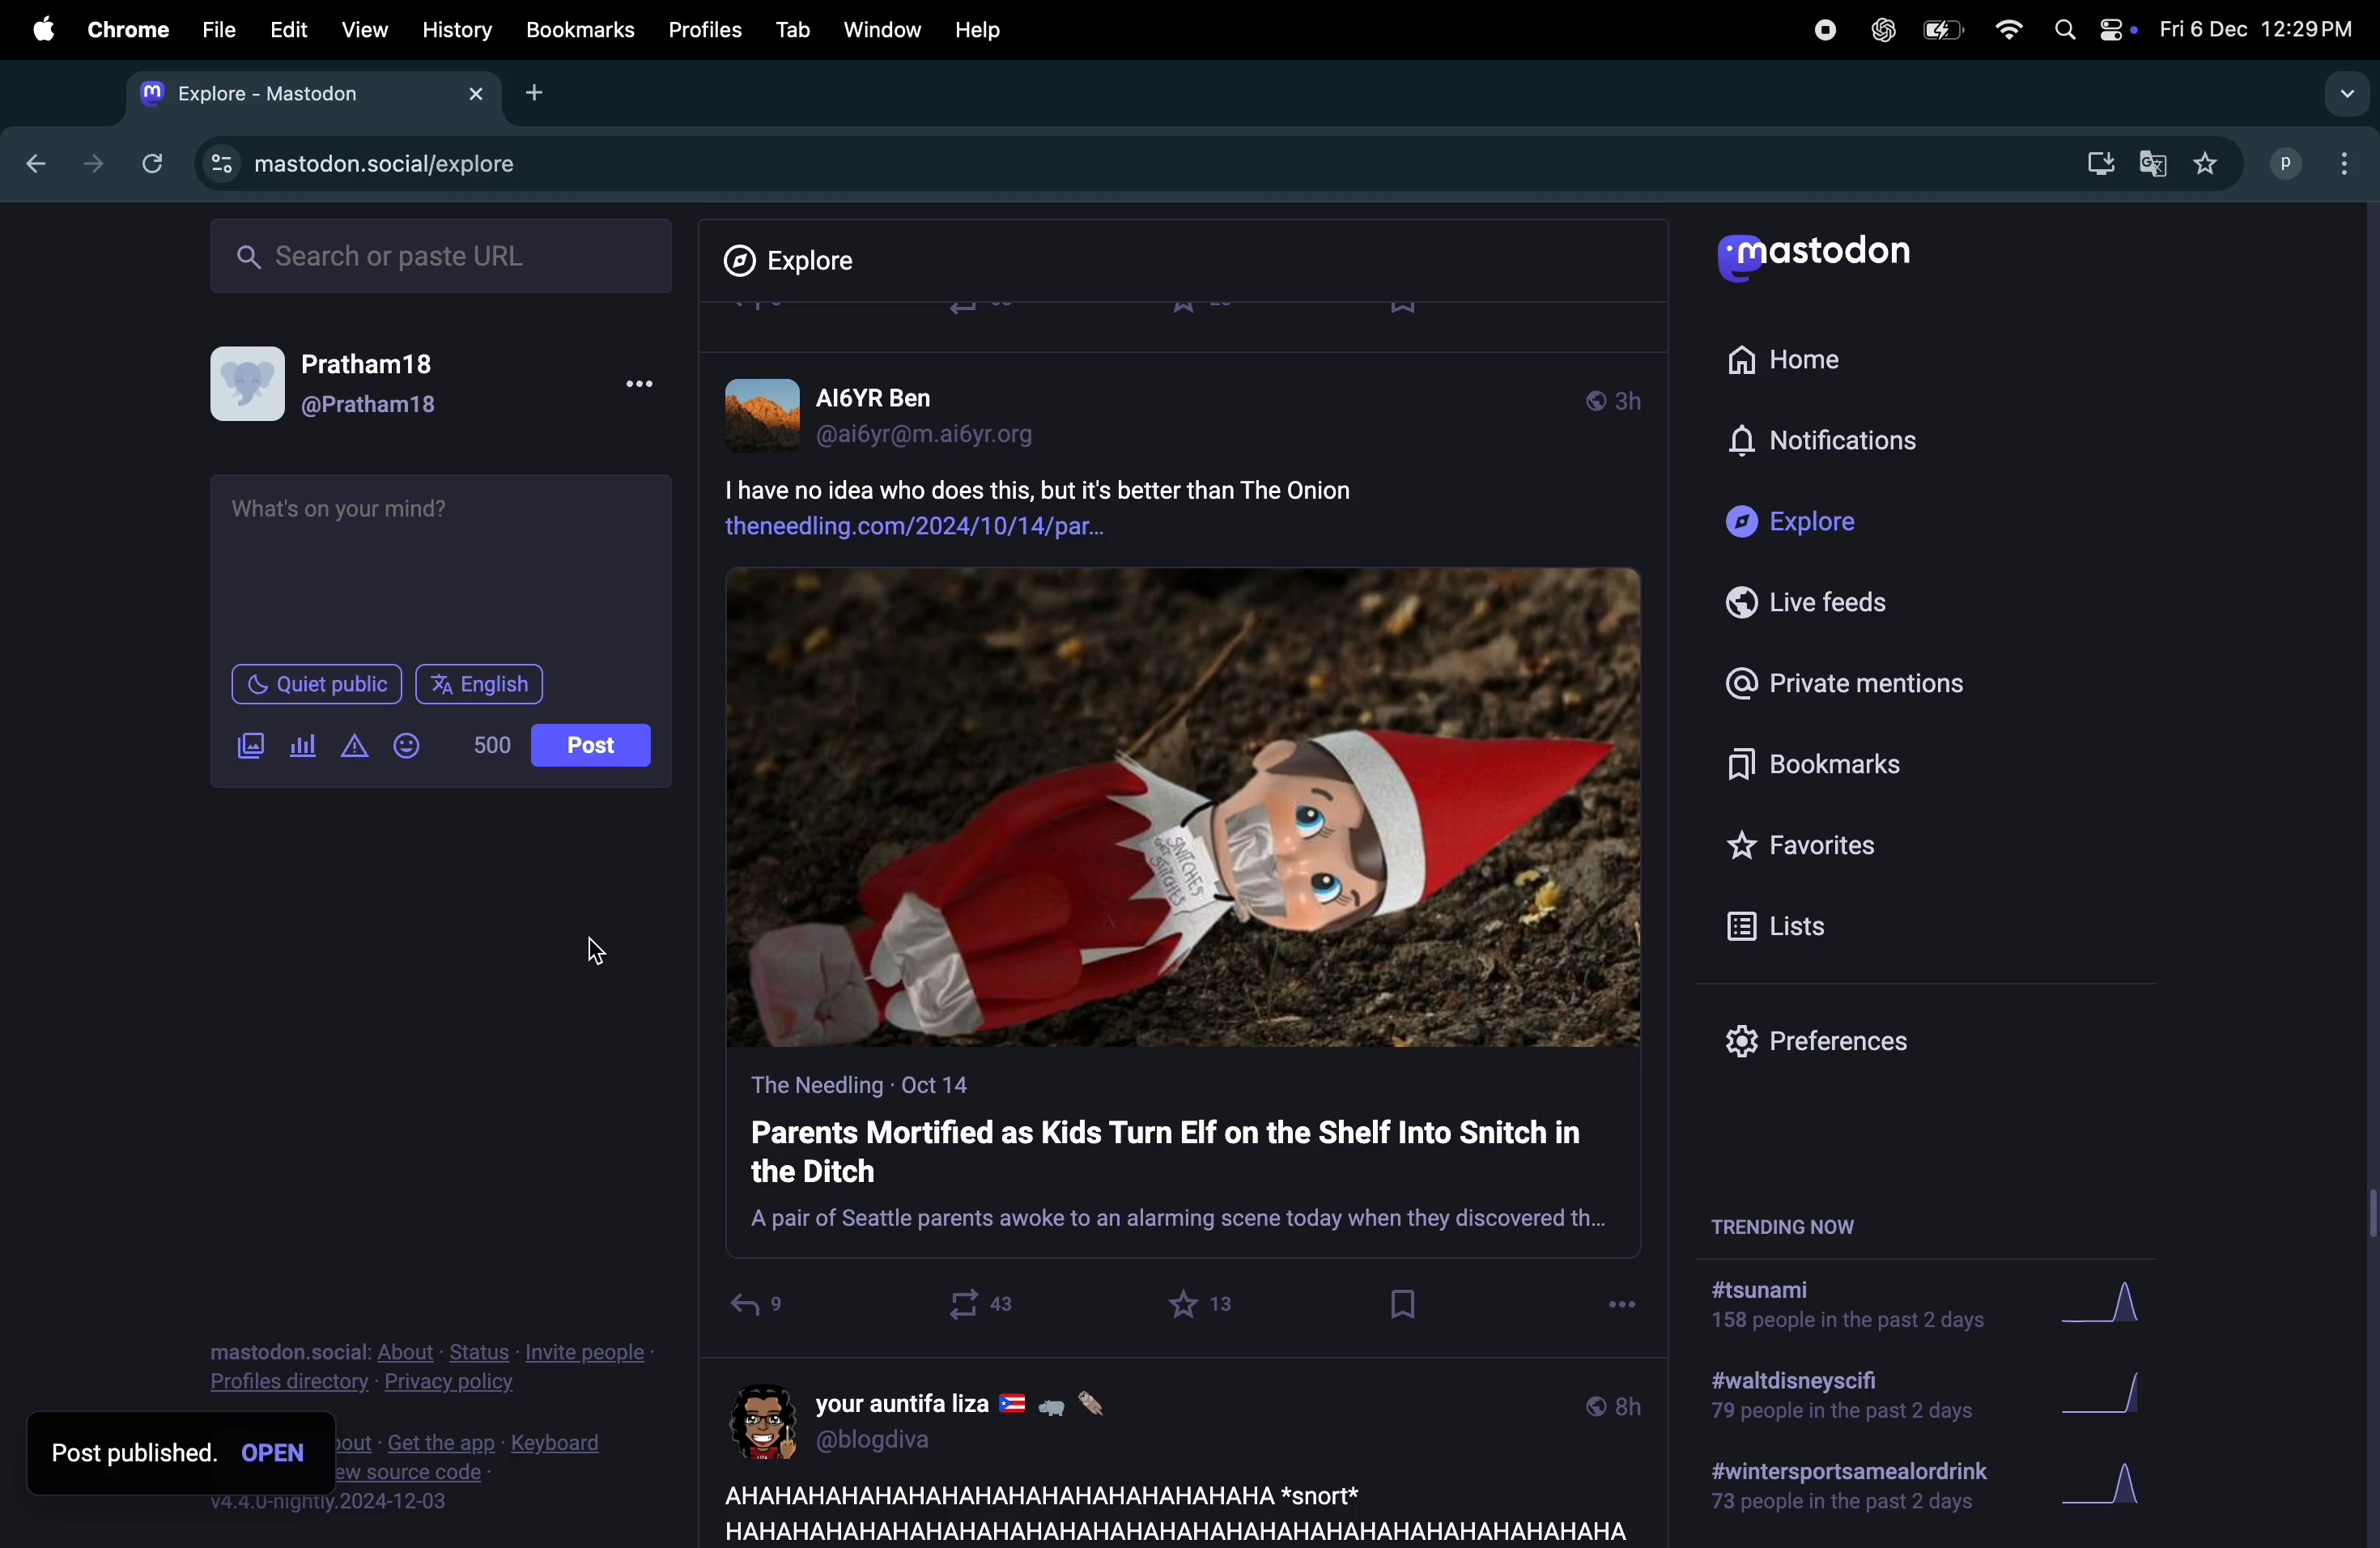  I want to click on favourite, so click(1205, 1304).